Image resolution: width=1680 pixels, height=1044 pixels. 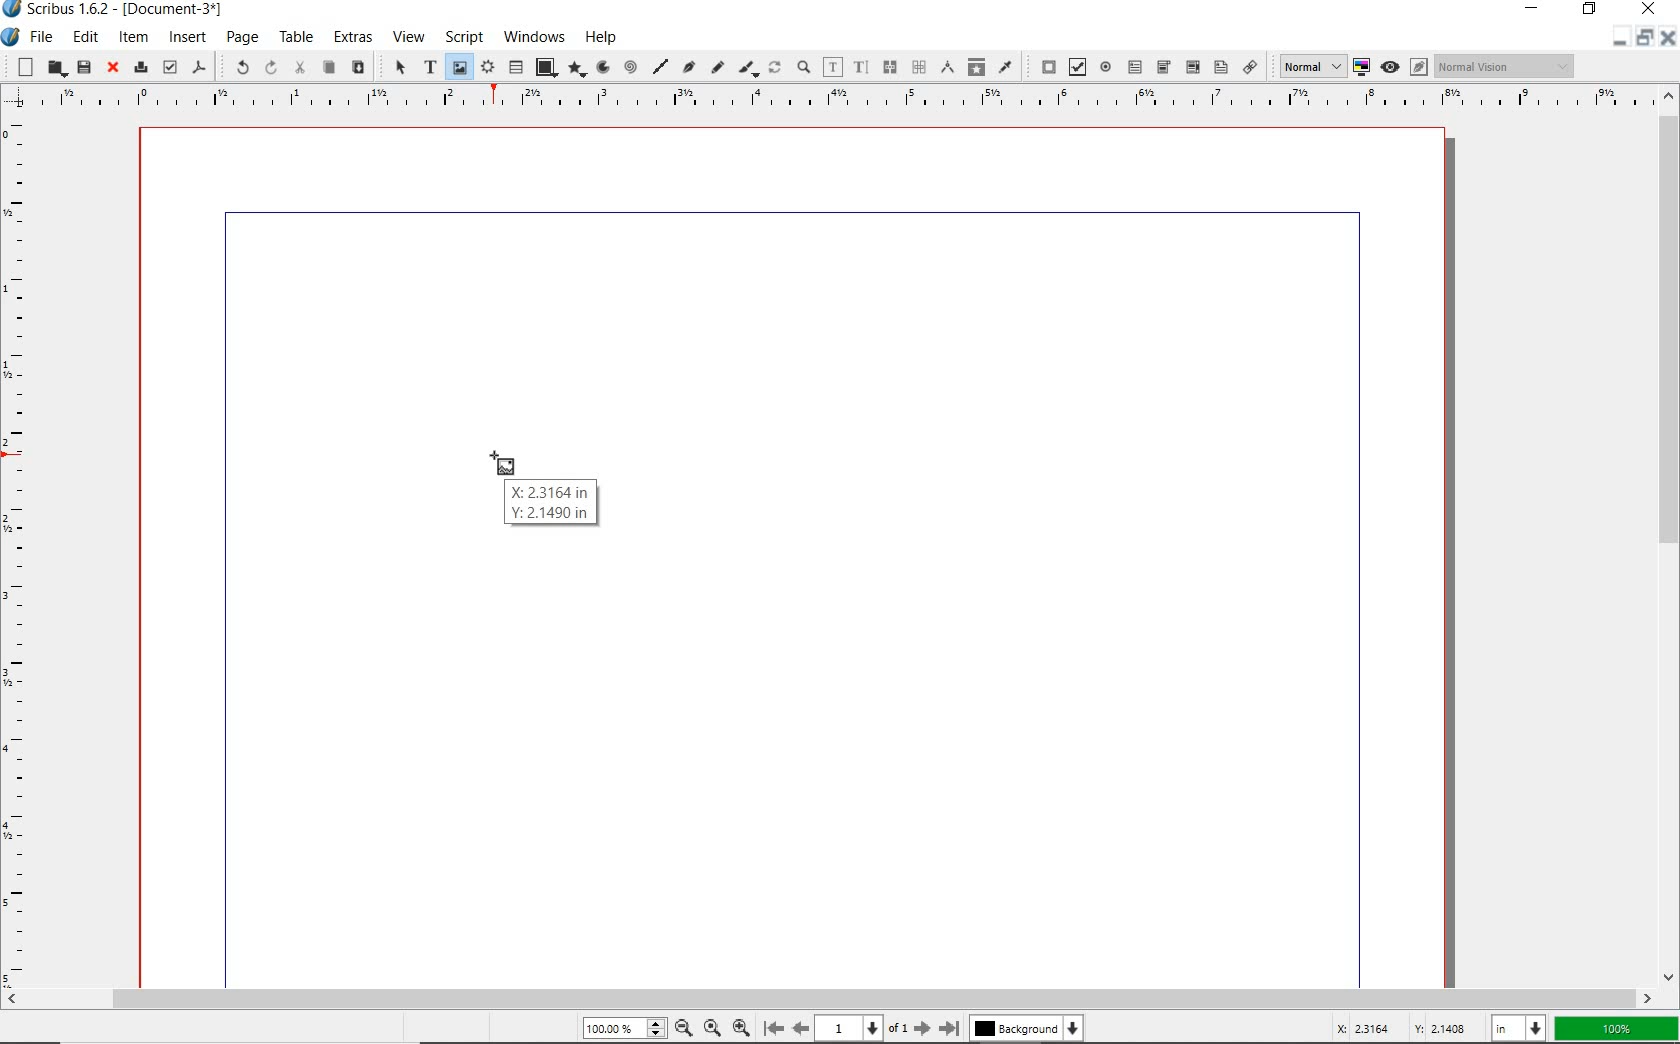 I want to click on zoom in, so click(x=742, y=1030).